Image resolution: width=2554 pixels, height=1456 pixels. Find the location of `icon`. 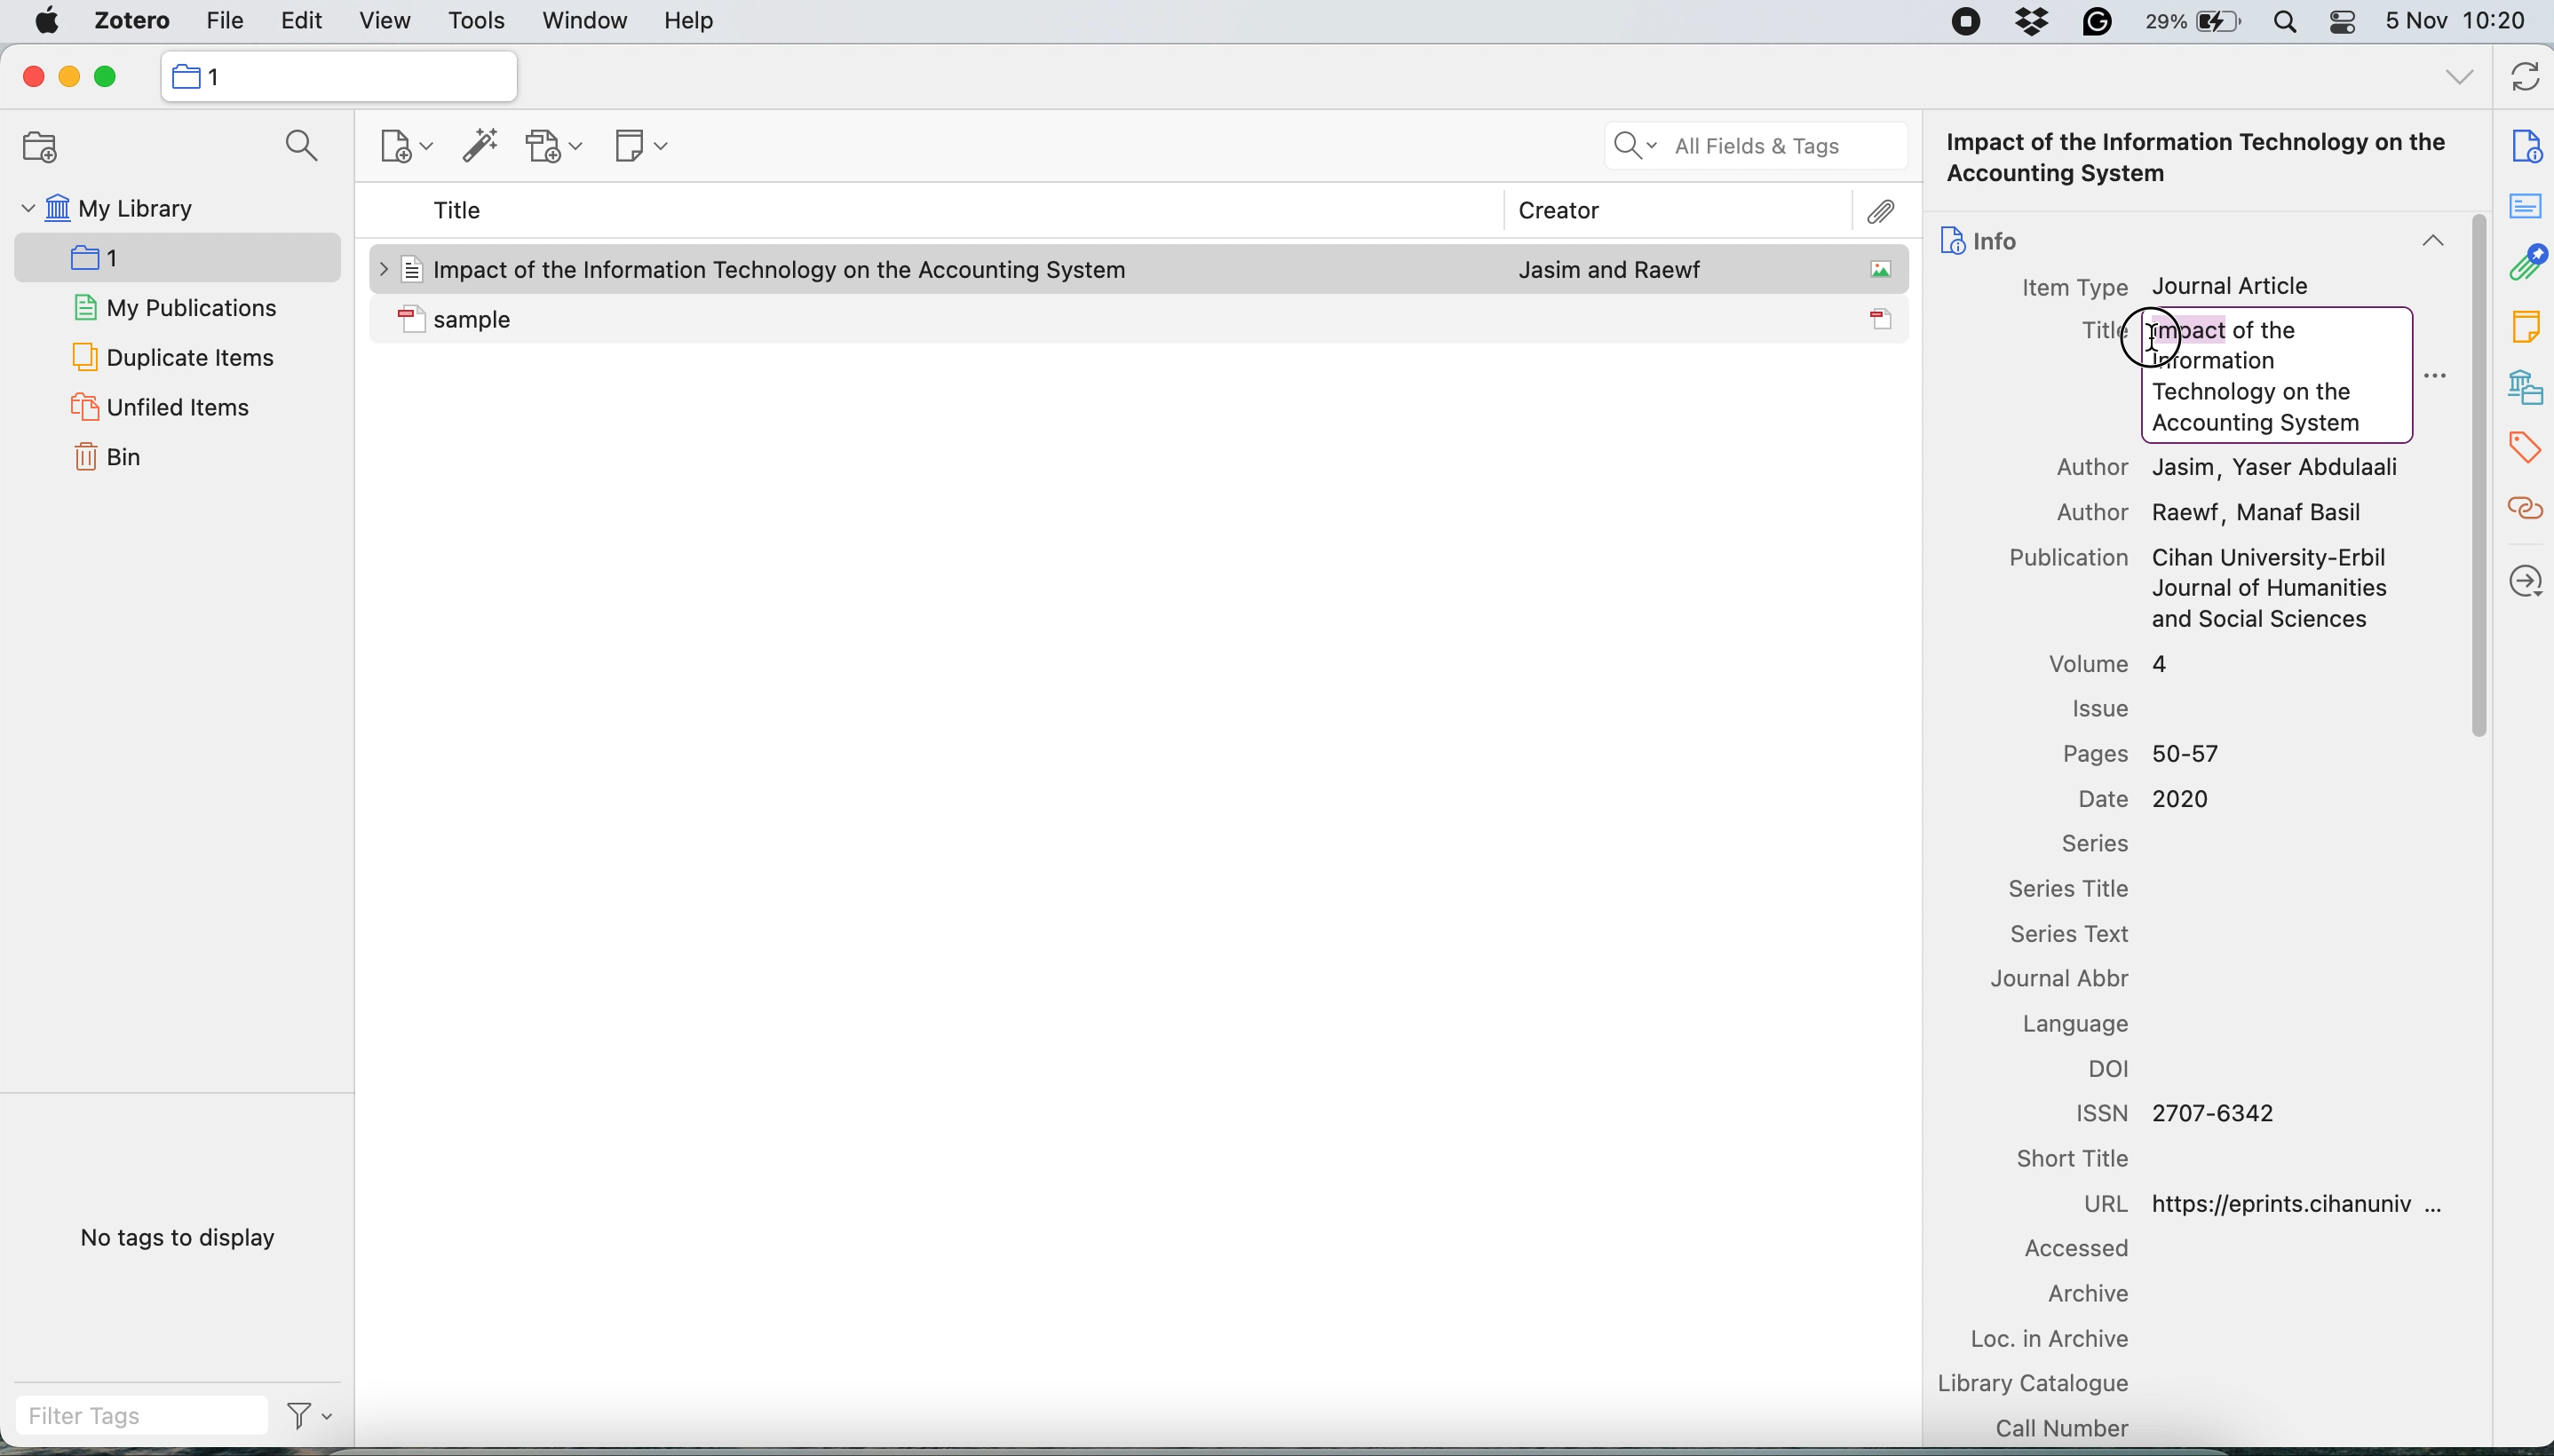

icon is located at coordinates (1883, 269).